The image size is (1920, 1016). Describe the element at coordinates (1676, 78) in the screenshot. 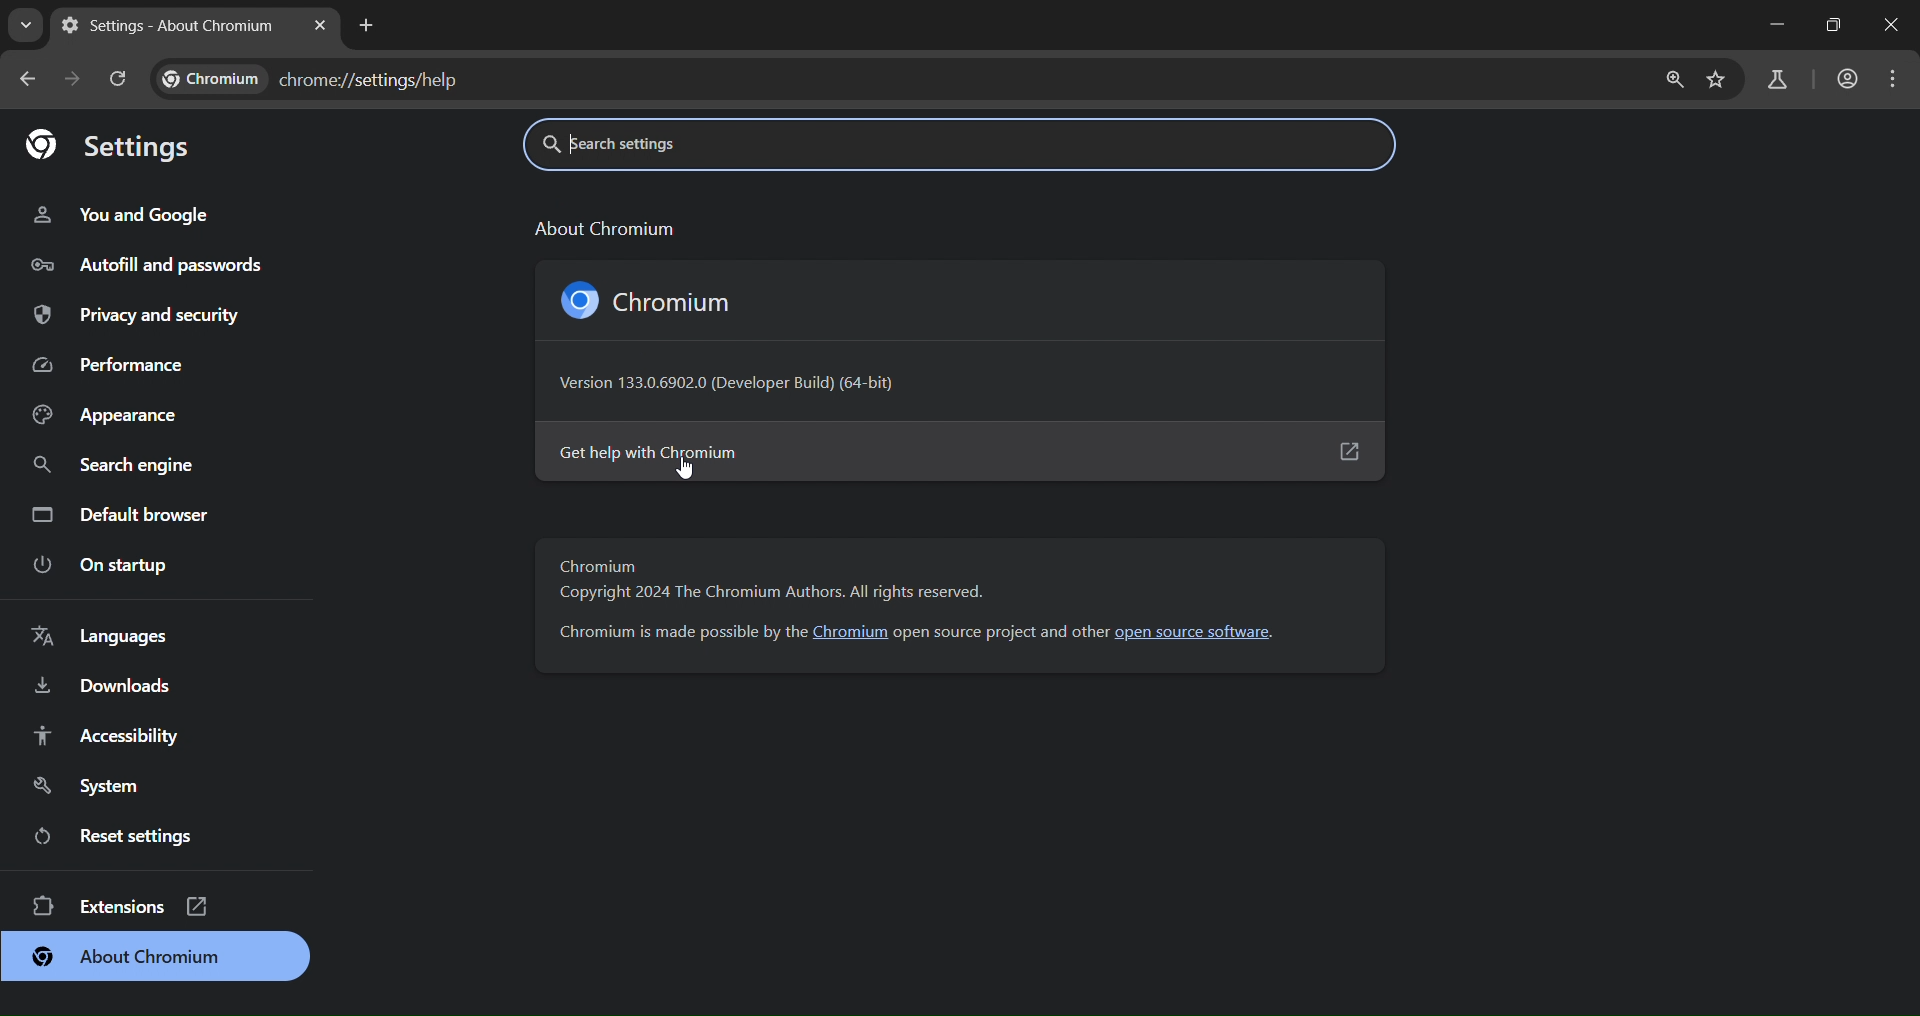

I see `zoom` at that location.